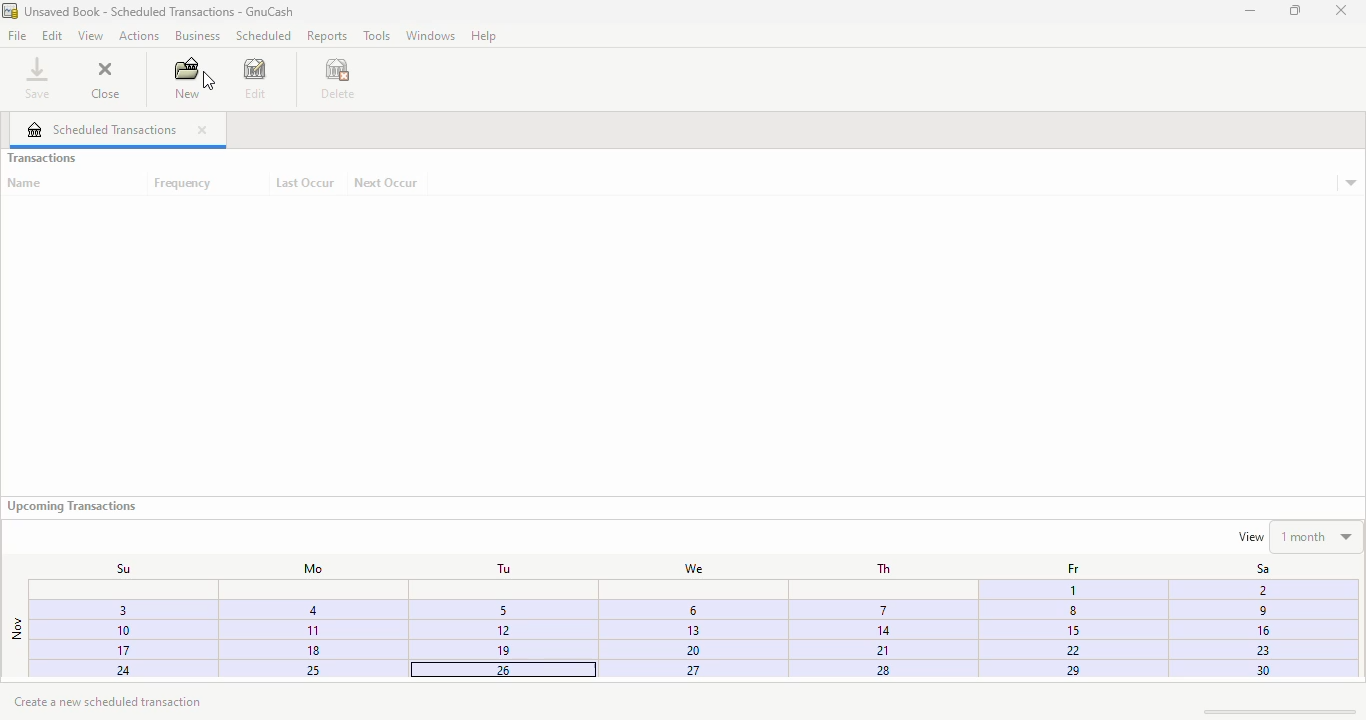  Describe the element at coordinates (25, 183) in the screenshot. I see `name` at that location.